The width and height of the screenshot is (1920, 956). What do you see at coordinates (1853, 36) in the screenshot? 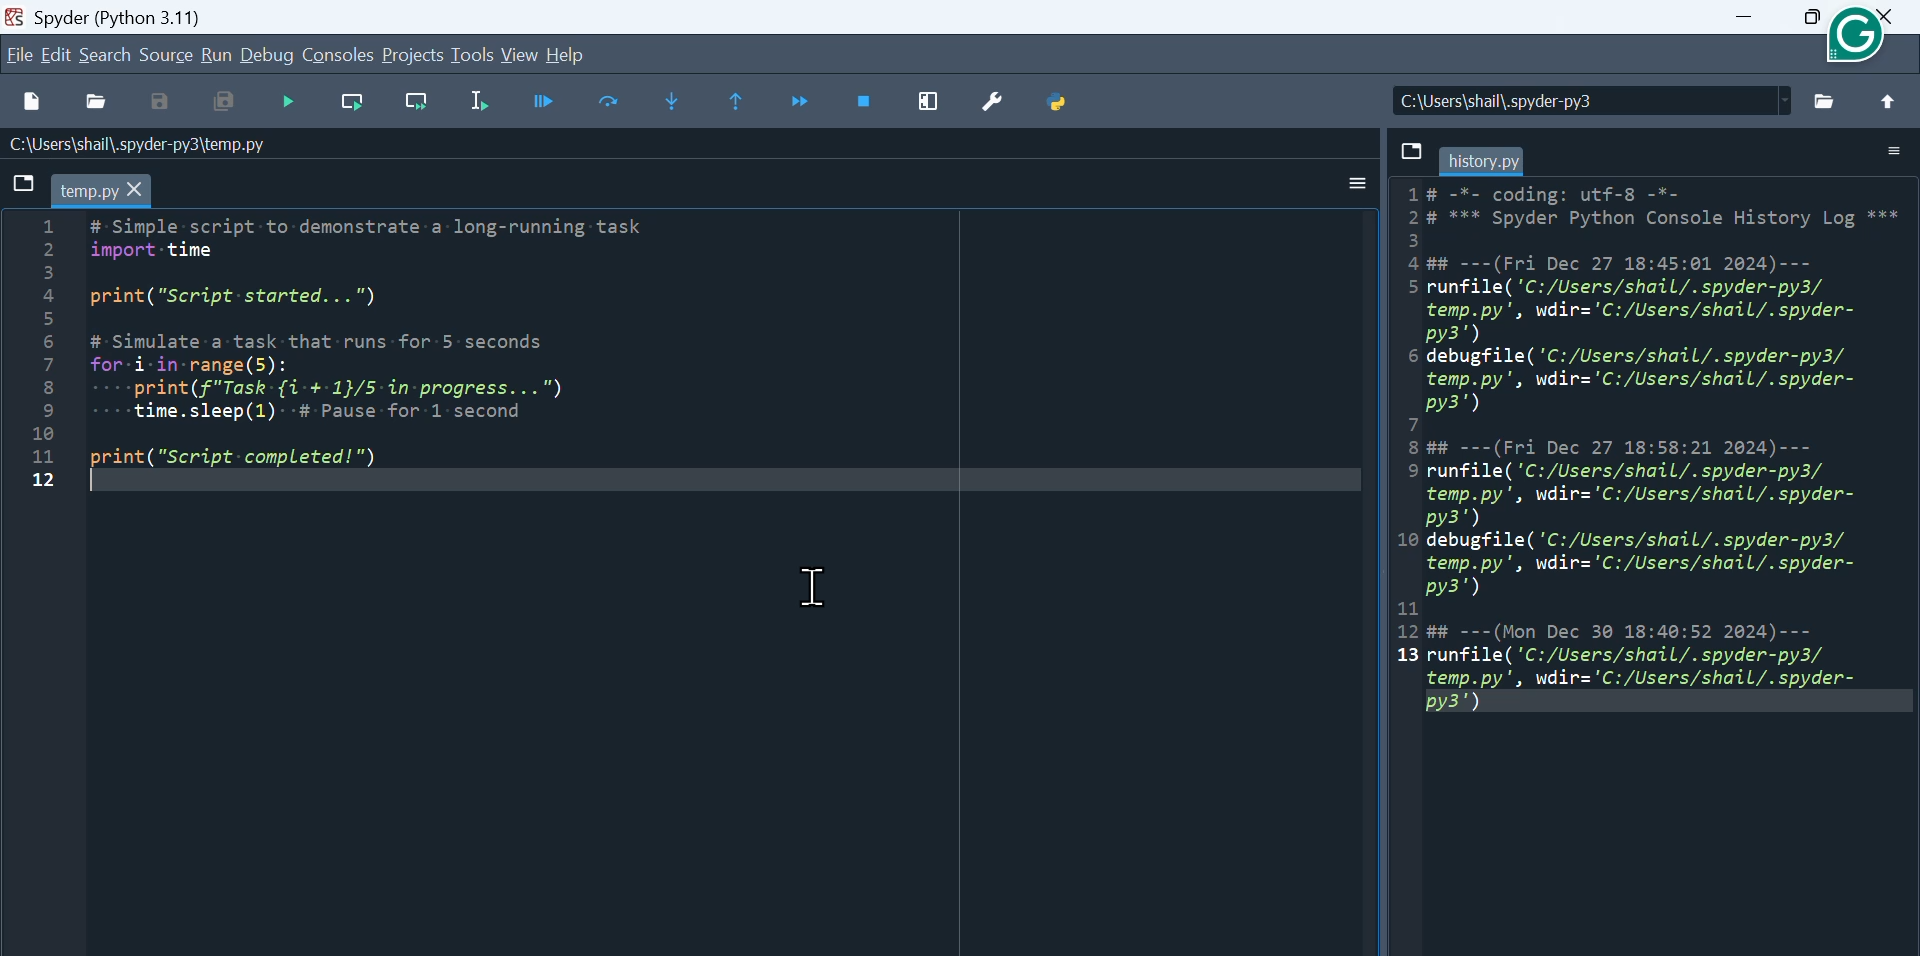
I see `icon` at bounding box center [1853, 36].